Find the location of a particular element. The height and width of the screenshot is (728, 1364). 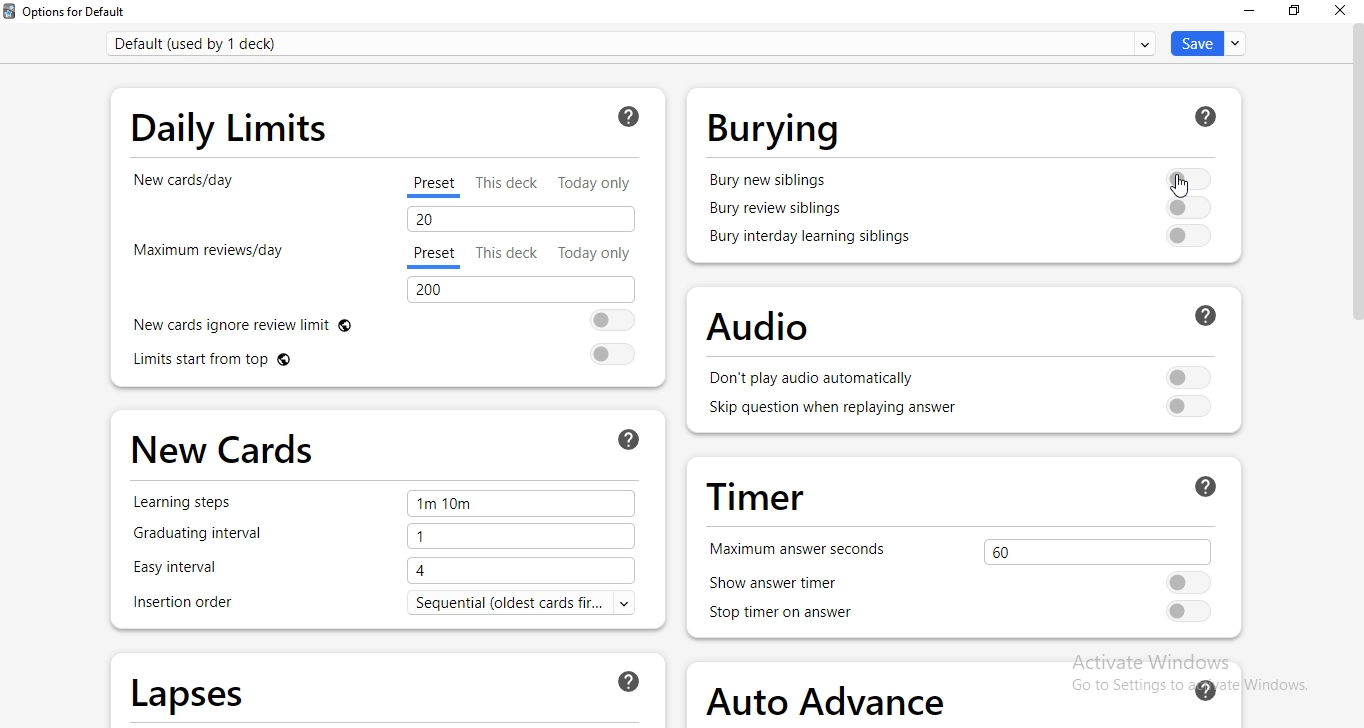

60 is located at coordinates (1094, 549).